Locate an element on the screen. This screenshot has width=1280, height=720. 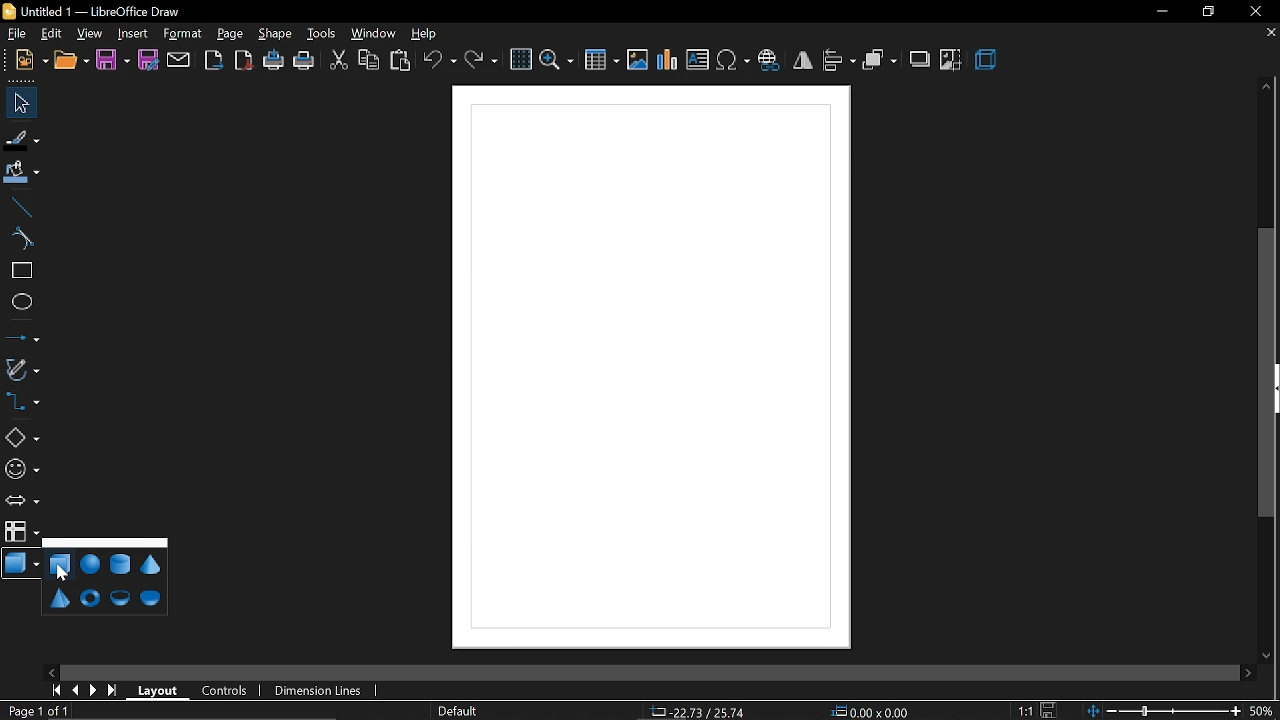
Diagram is located at coordinates (645, 370).